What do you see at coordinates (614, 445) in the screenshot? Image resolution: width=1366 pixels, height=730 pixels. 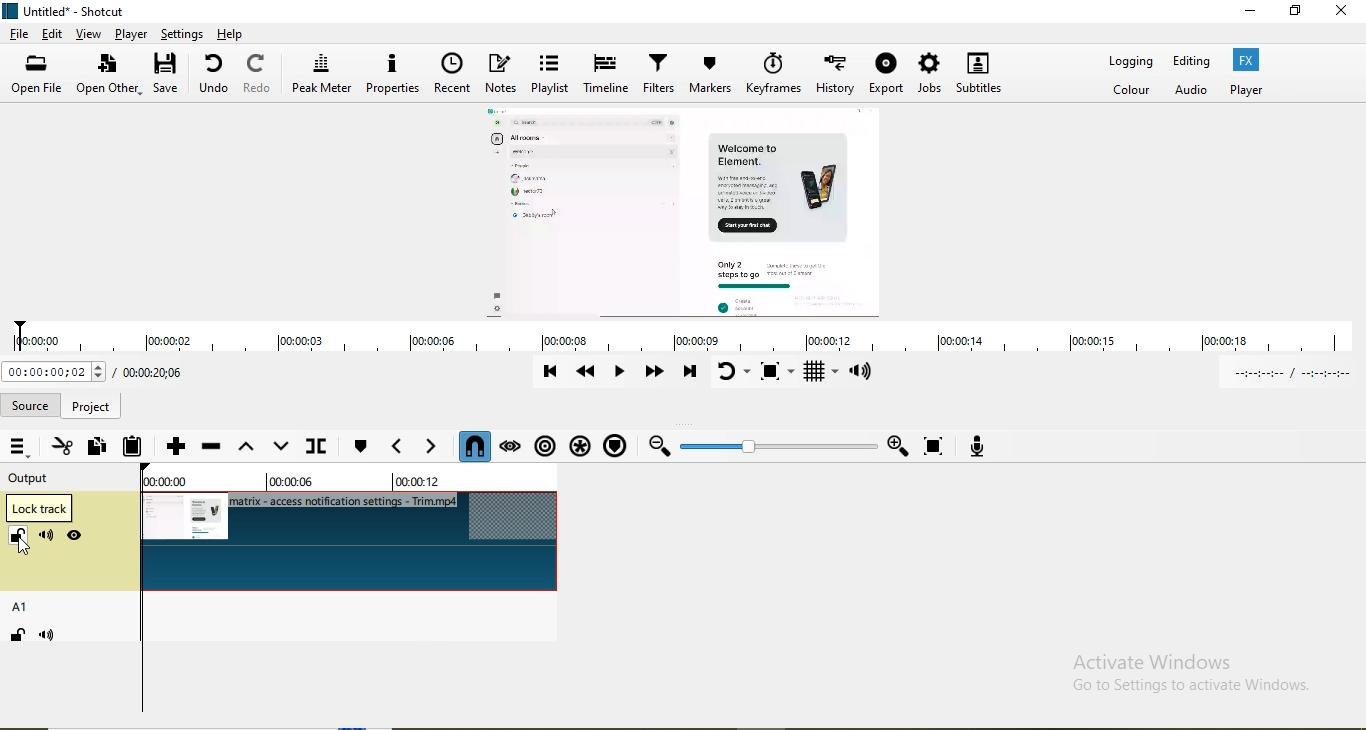 I see `Ripple markers` at bounding box center [614, 445].